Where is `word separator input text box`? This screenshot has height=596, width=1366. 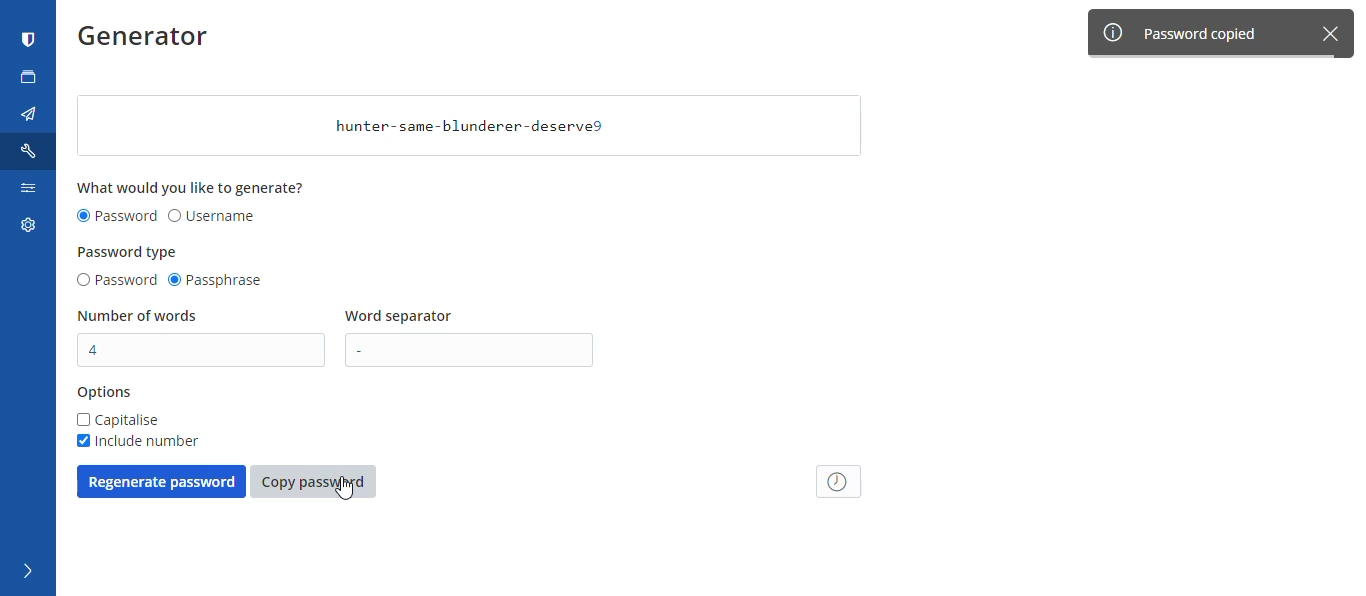 word separator input text box is located at coordinates (475, 350).